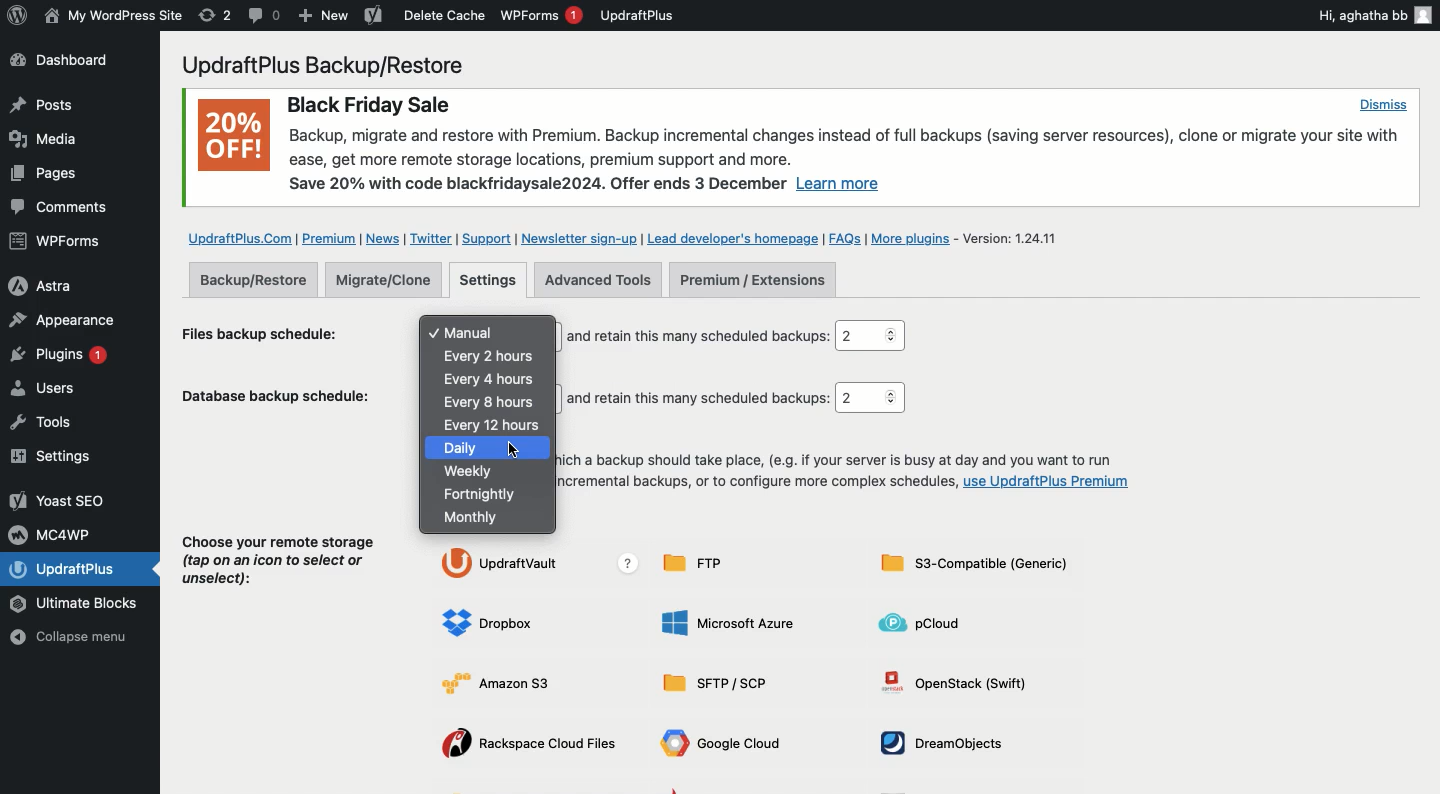  Describe the element at coordinates (491, 380) in the screenshot. I see `Every 4 hours` at that location.